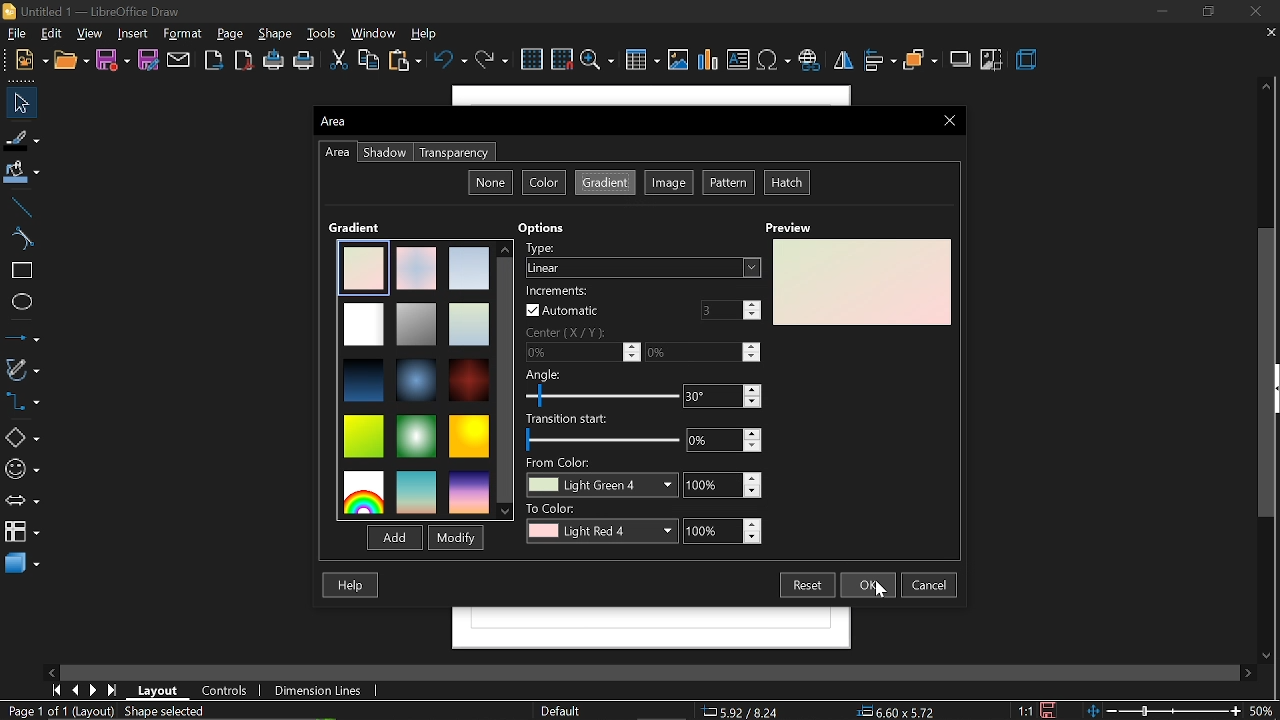  What do you see at coordinates (1271, 656) in the screenshot?
I see `Move down` at bounding box center [1271, 656].